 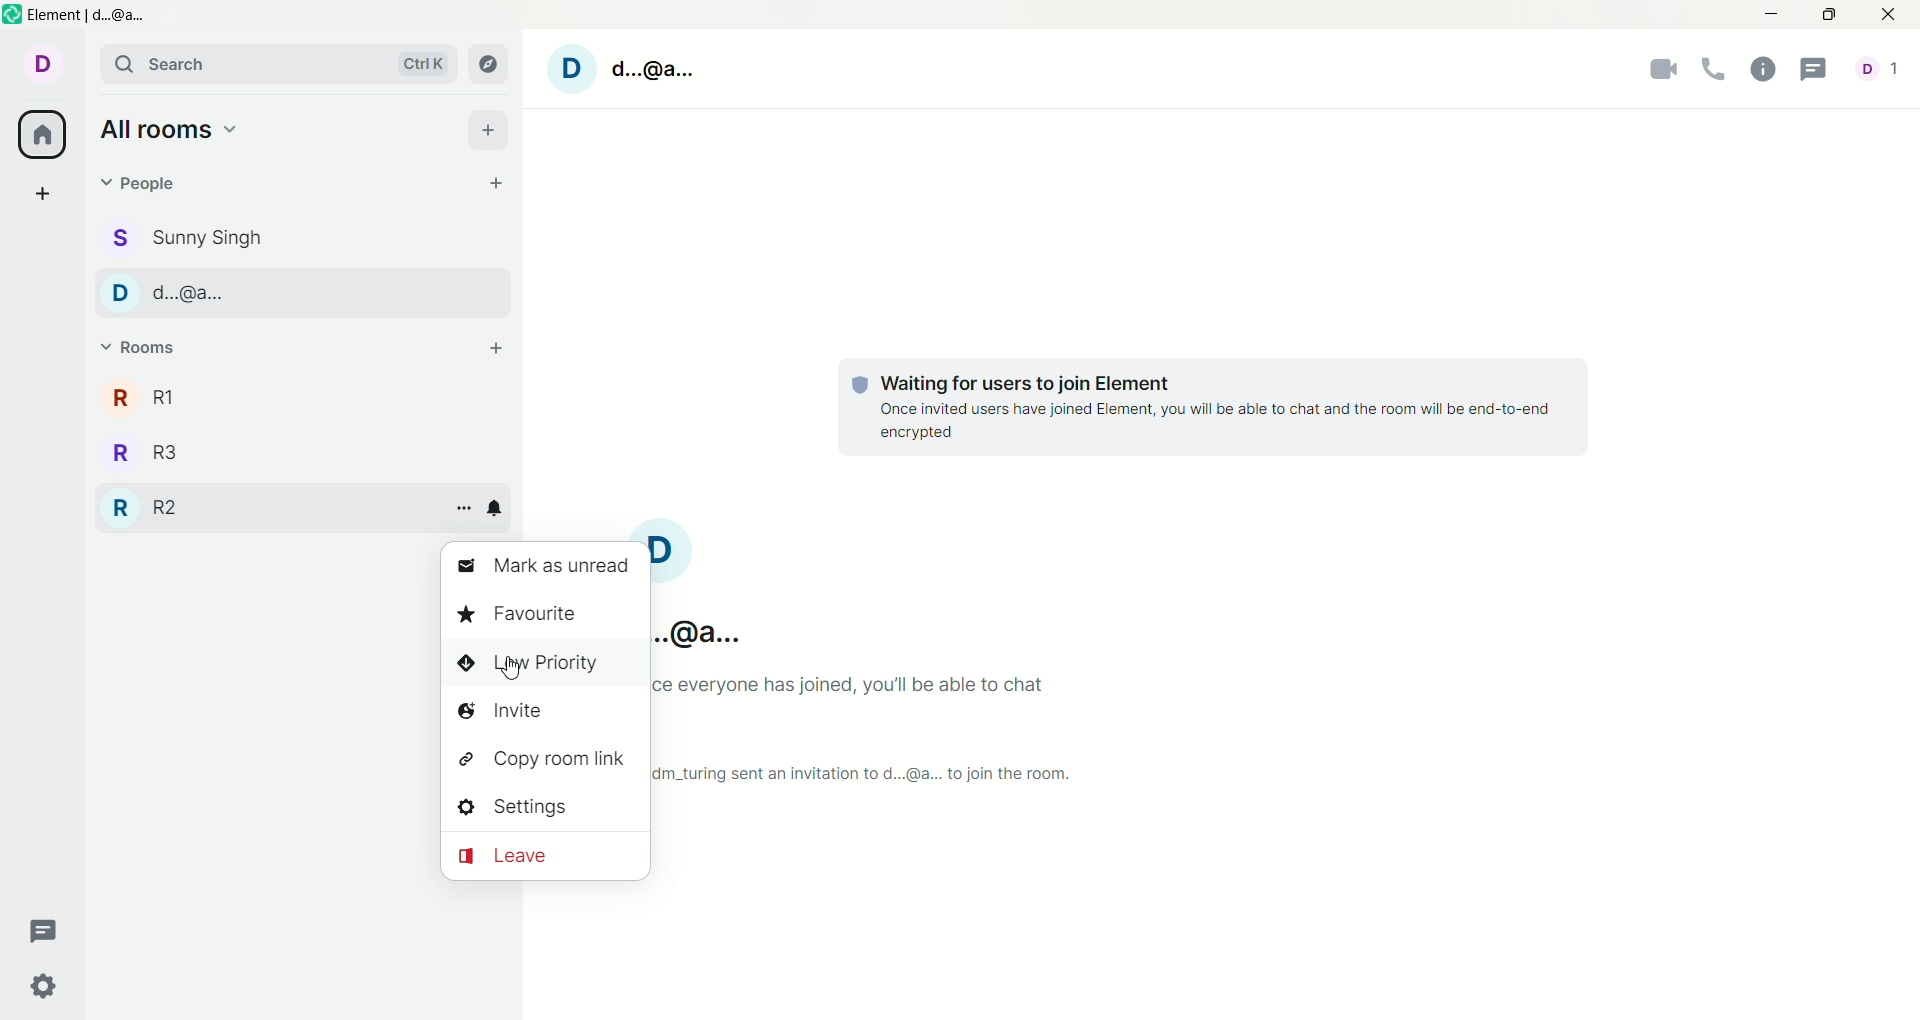 I want to click on threads, so click(x=41, y=934).